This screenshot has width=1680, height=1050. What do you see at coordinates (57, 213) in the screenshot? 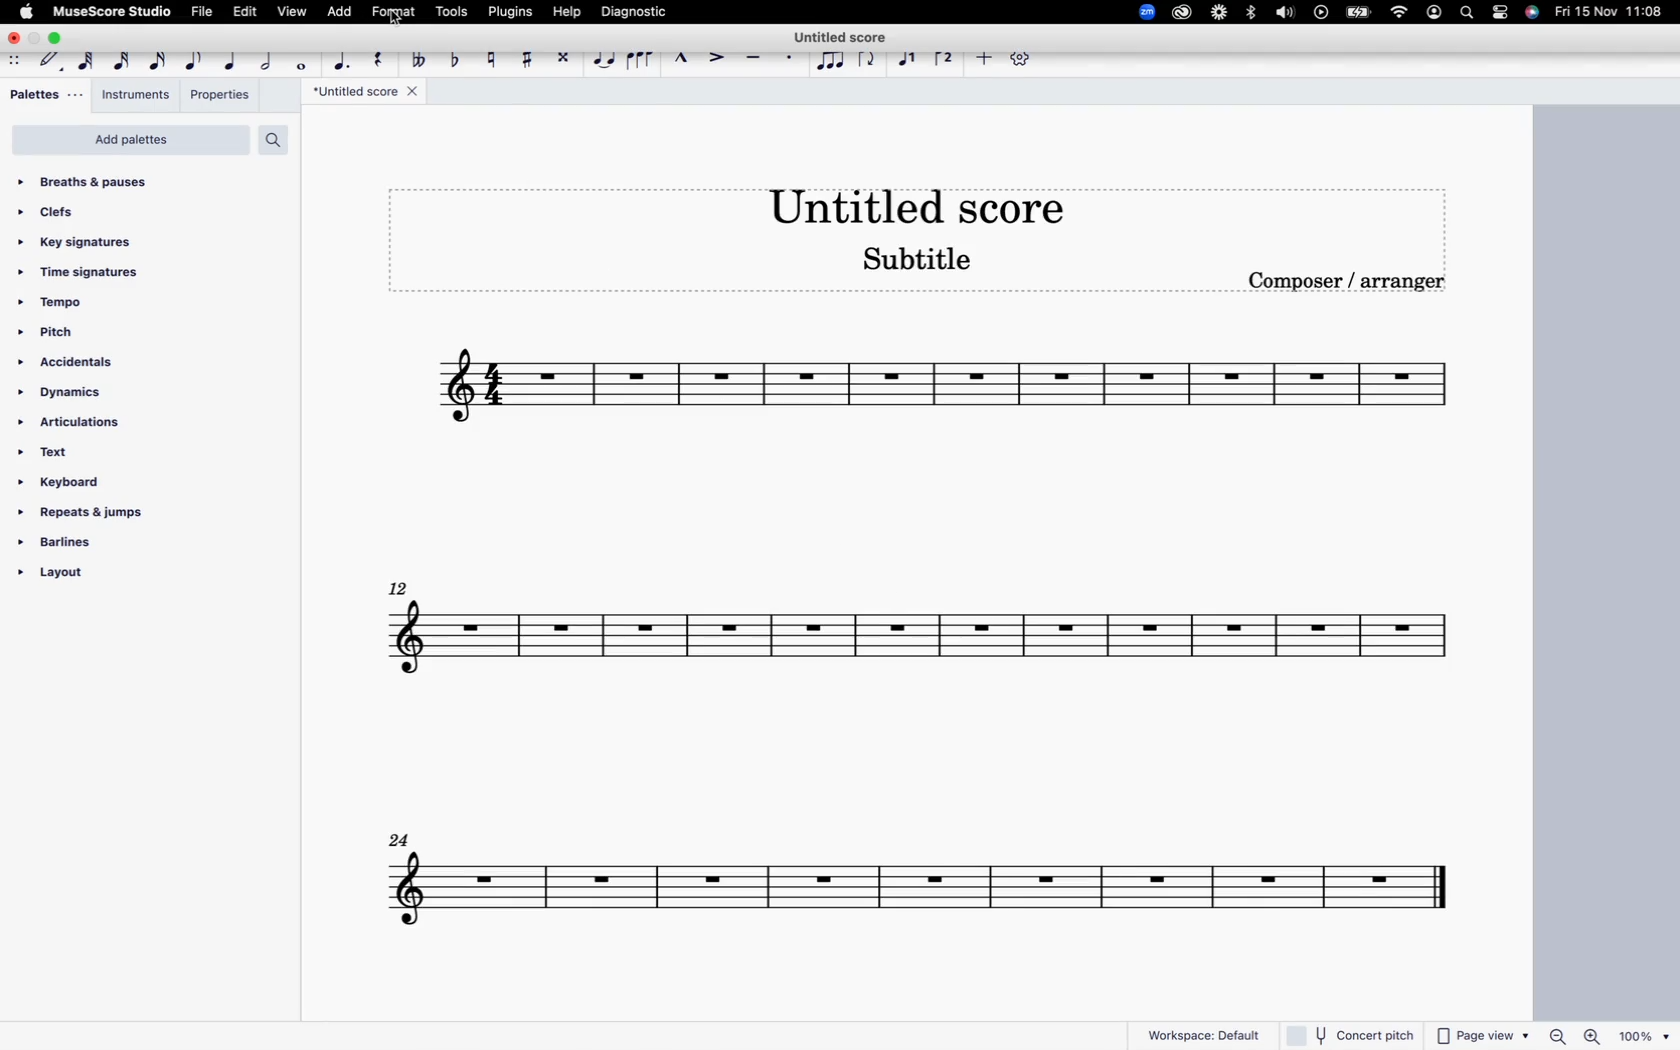
I see `clefs` at bounding box center [57, 213].